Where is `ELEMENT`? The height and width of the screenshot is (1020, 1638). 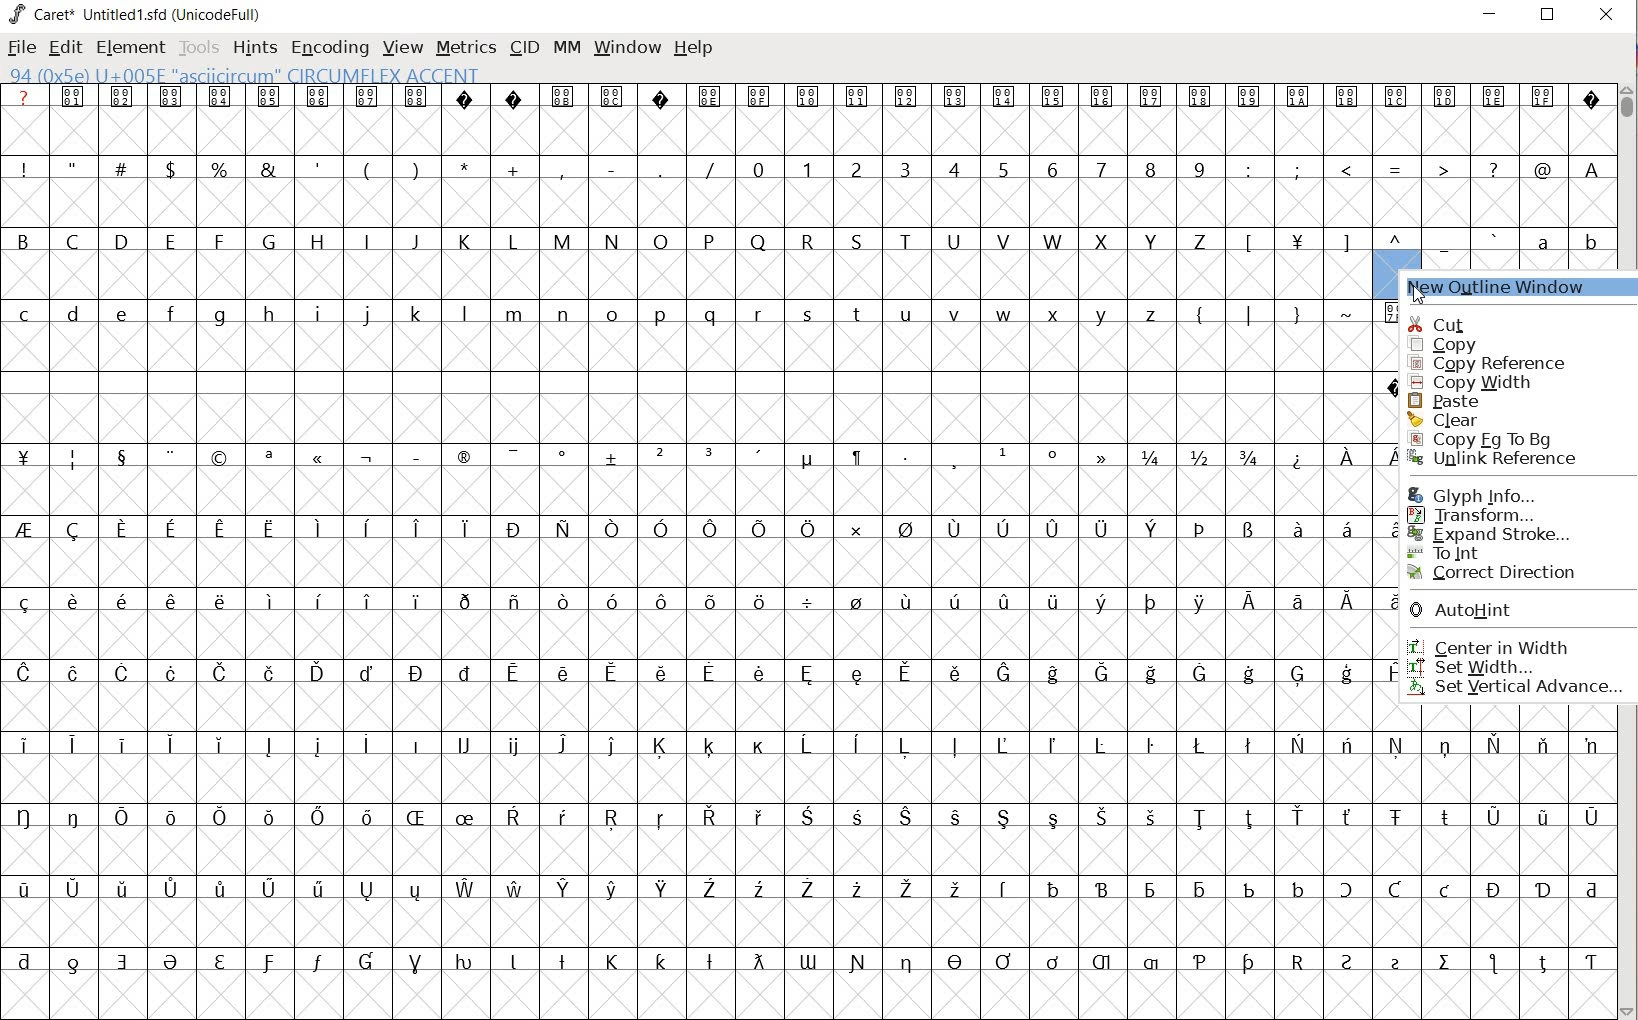
ELEMENT is located at coordinates (128, 47).